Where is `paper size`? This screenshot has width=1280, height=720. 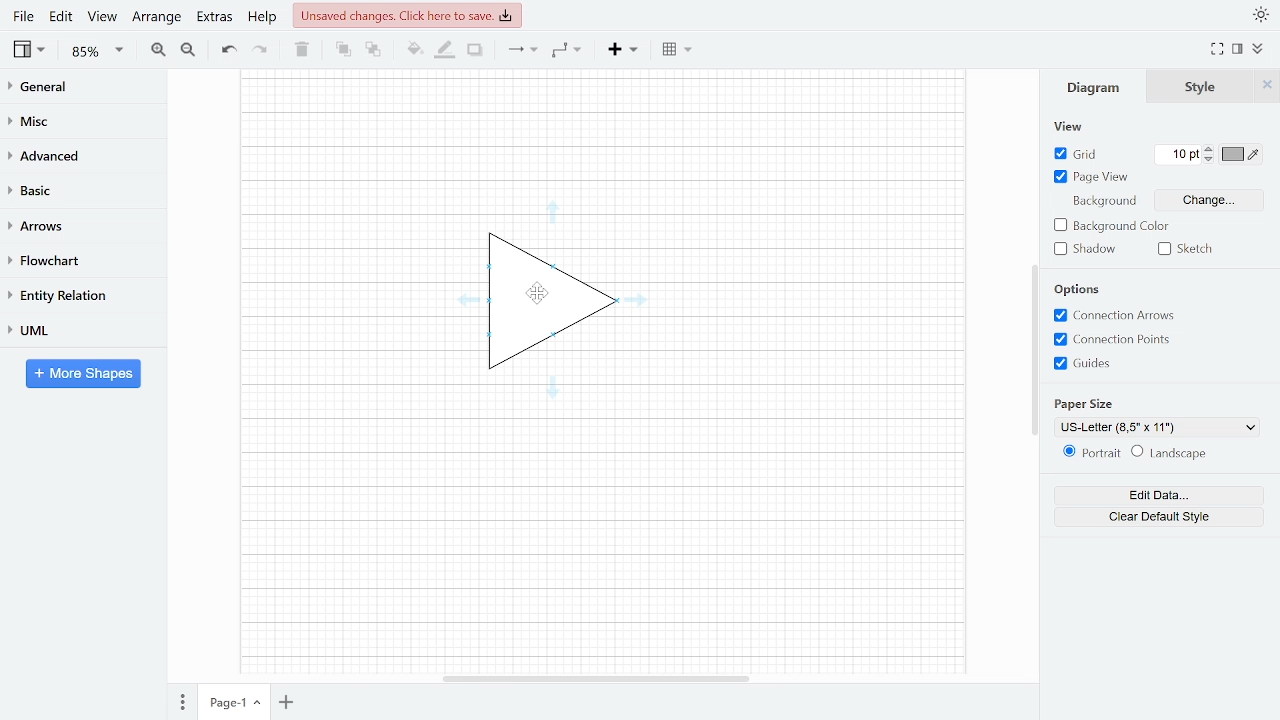
paper size is located at coordinates (1084, 405).